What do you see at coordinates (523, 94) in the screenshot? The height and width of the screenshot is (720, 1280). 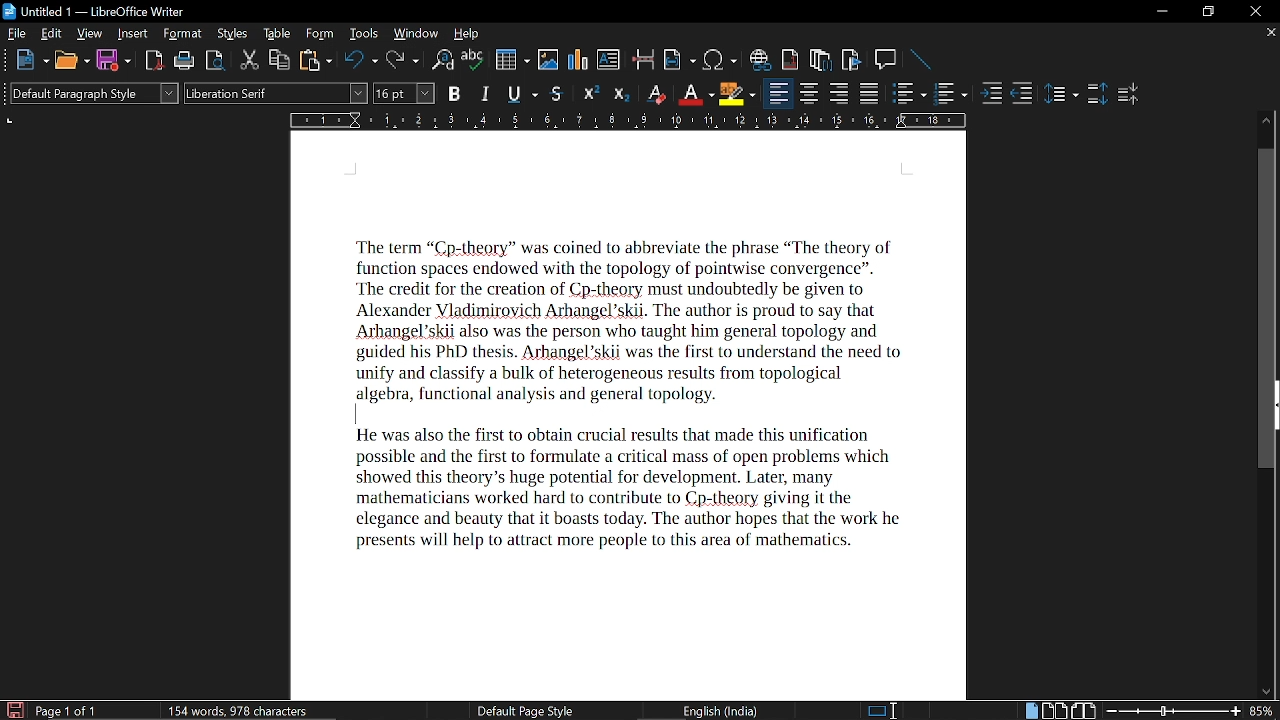 I see `Underline` at bounding box center [523, 94].